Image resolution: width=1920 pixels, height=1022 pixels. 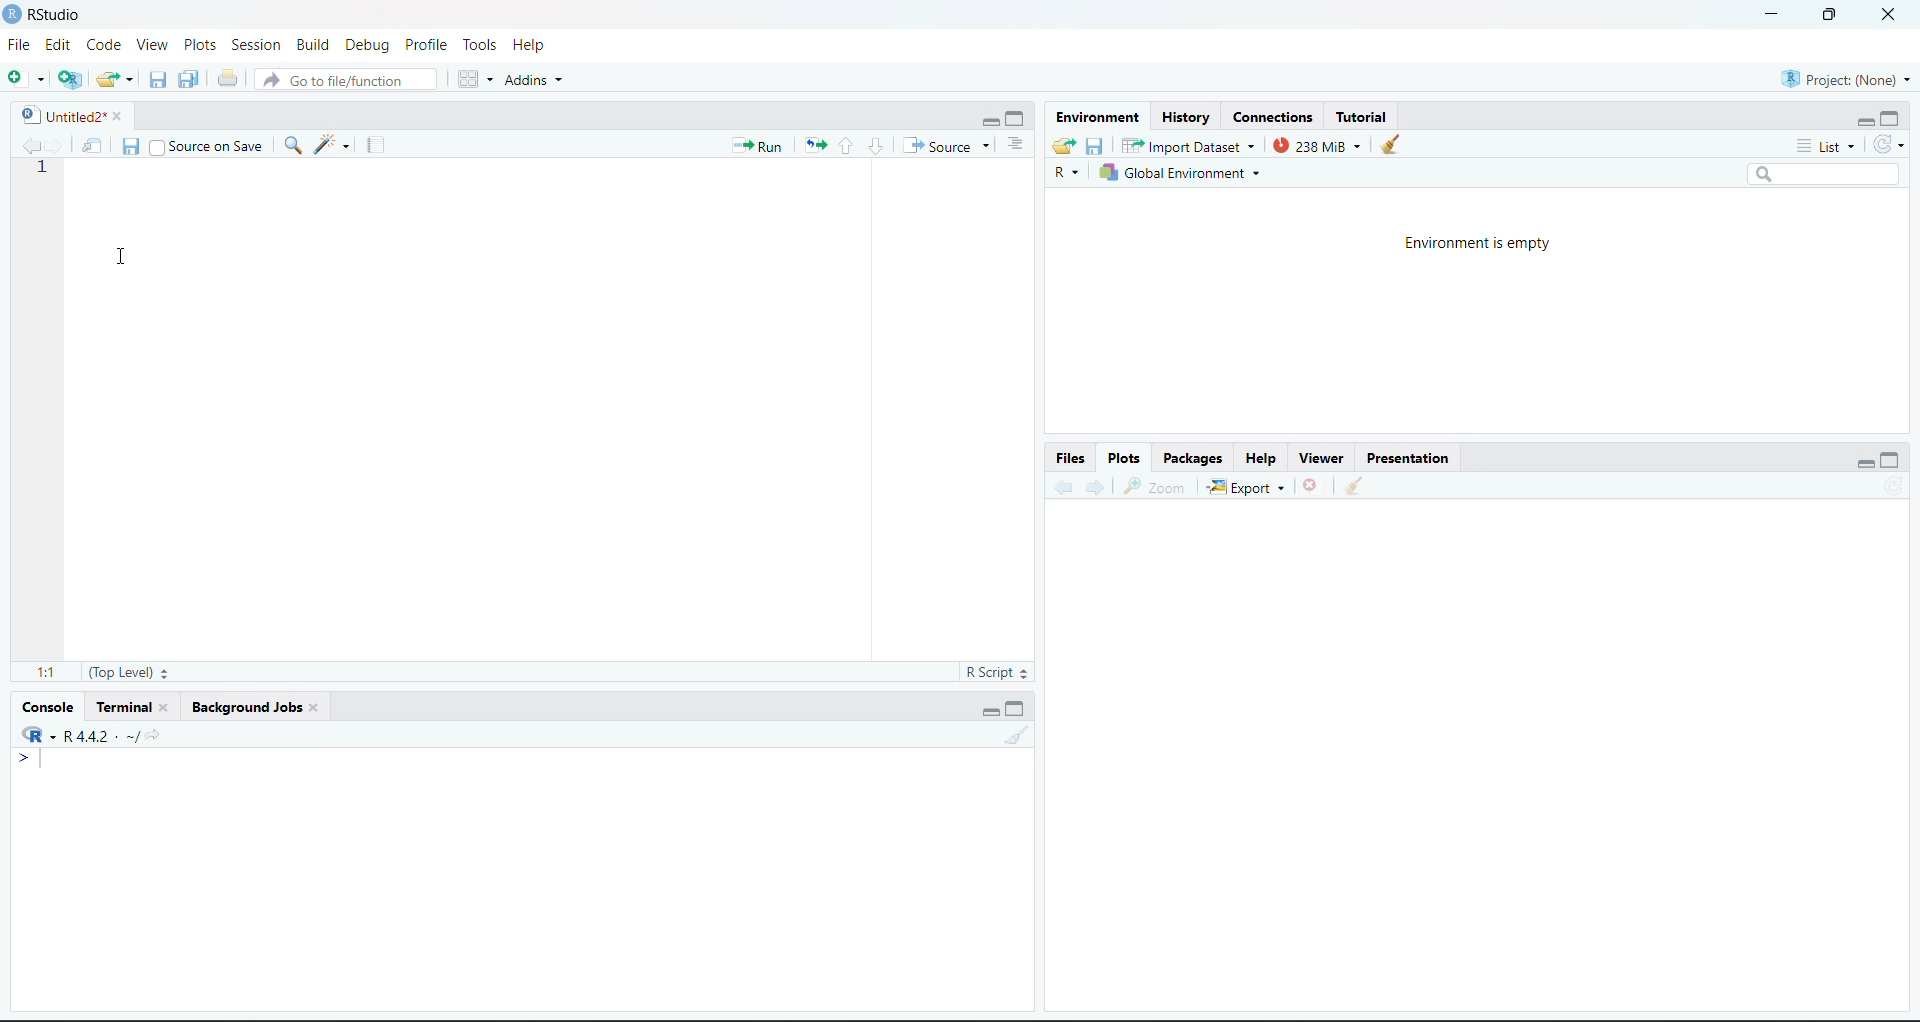 I want to click on refresh, so click(x=1888, y=145).